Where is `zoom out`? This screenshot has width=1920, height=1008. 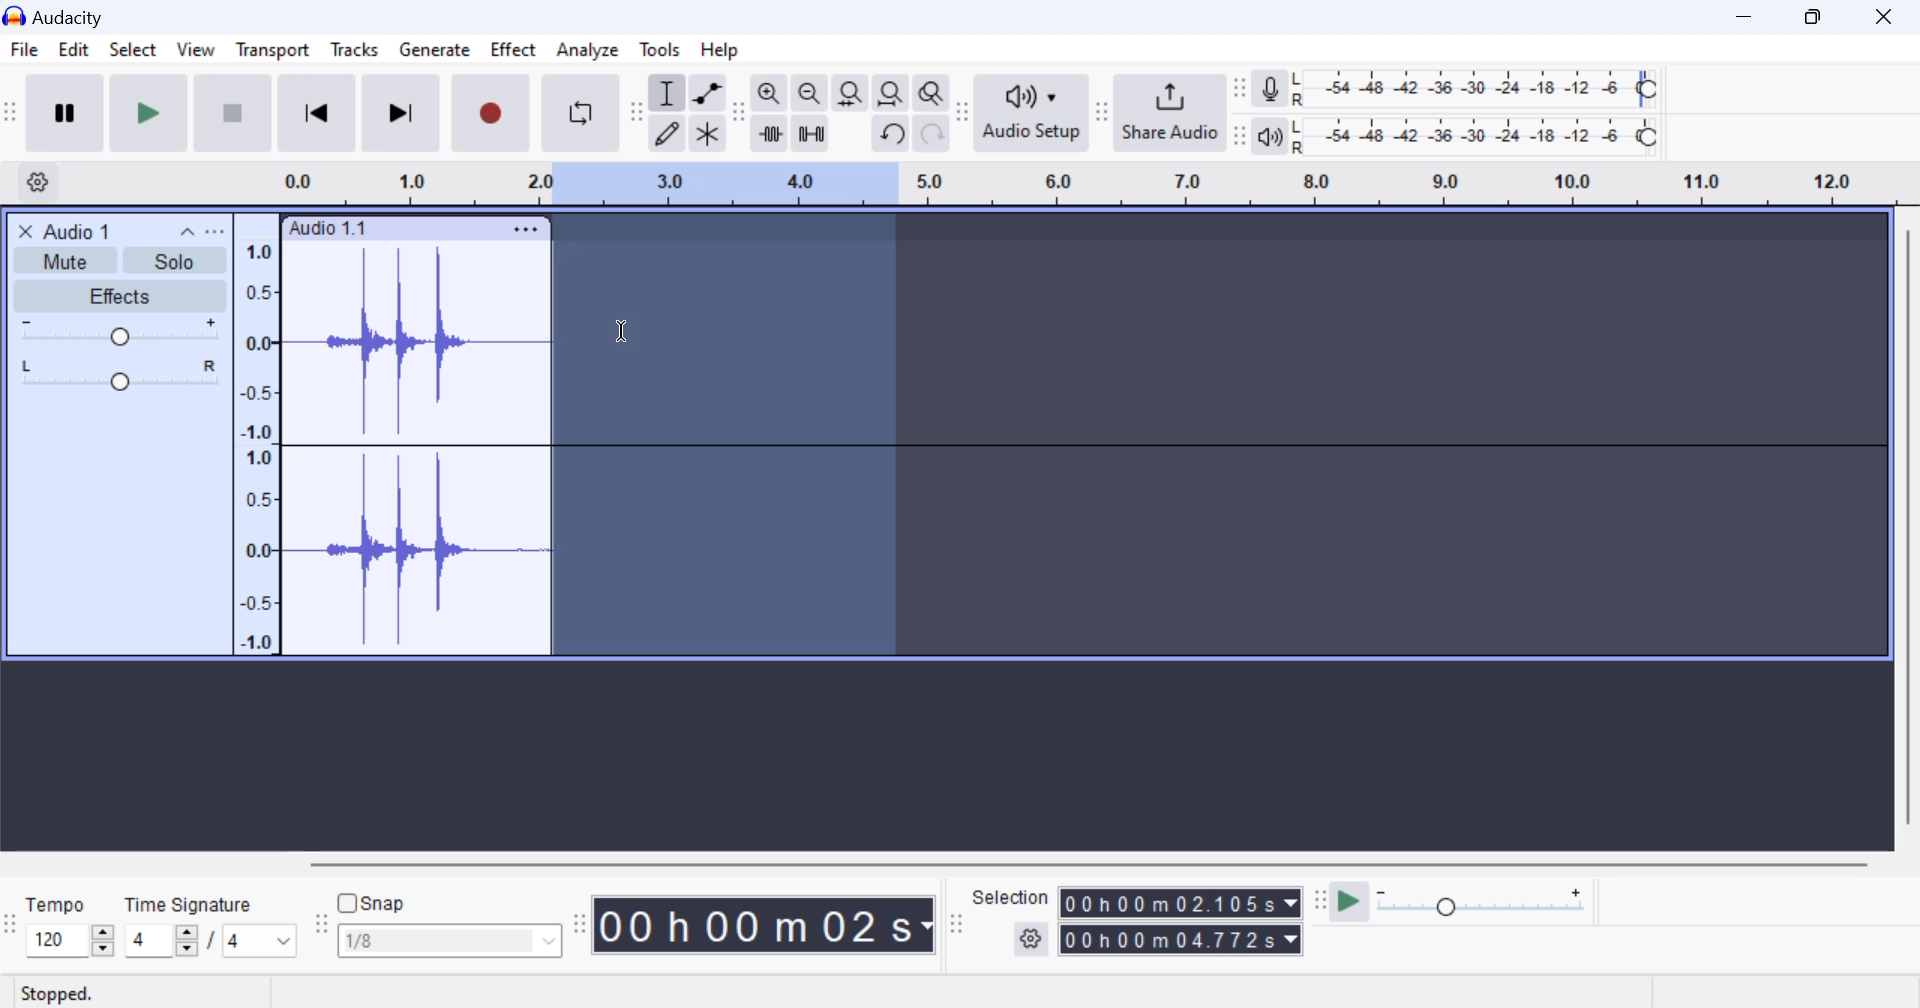 zoom out is located at coordinates (809, 95).